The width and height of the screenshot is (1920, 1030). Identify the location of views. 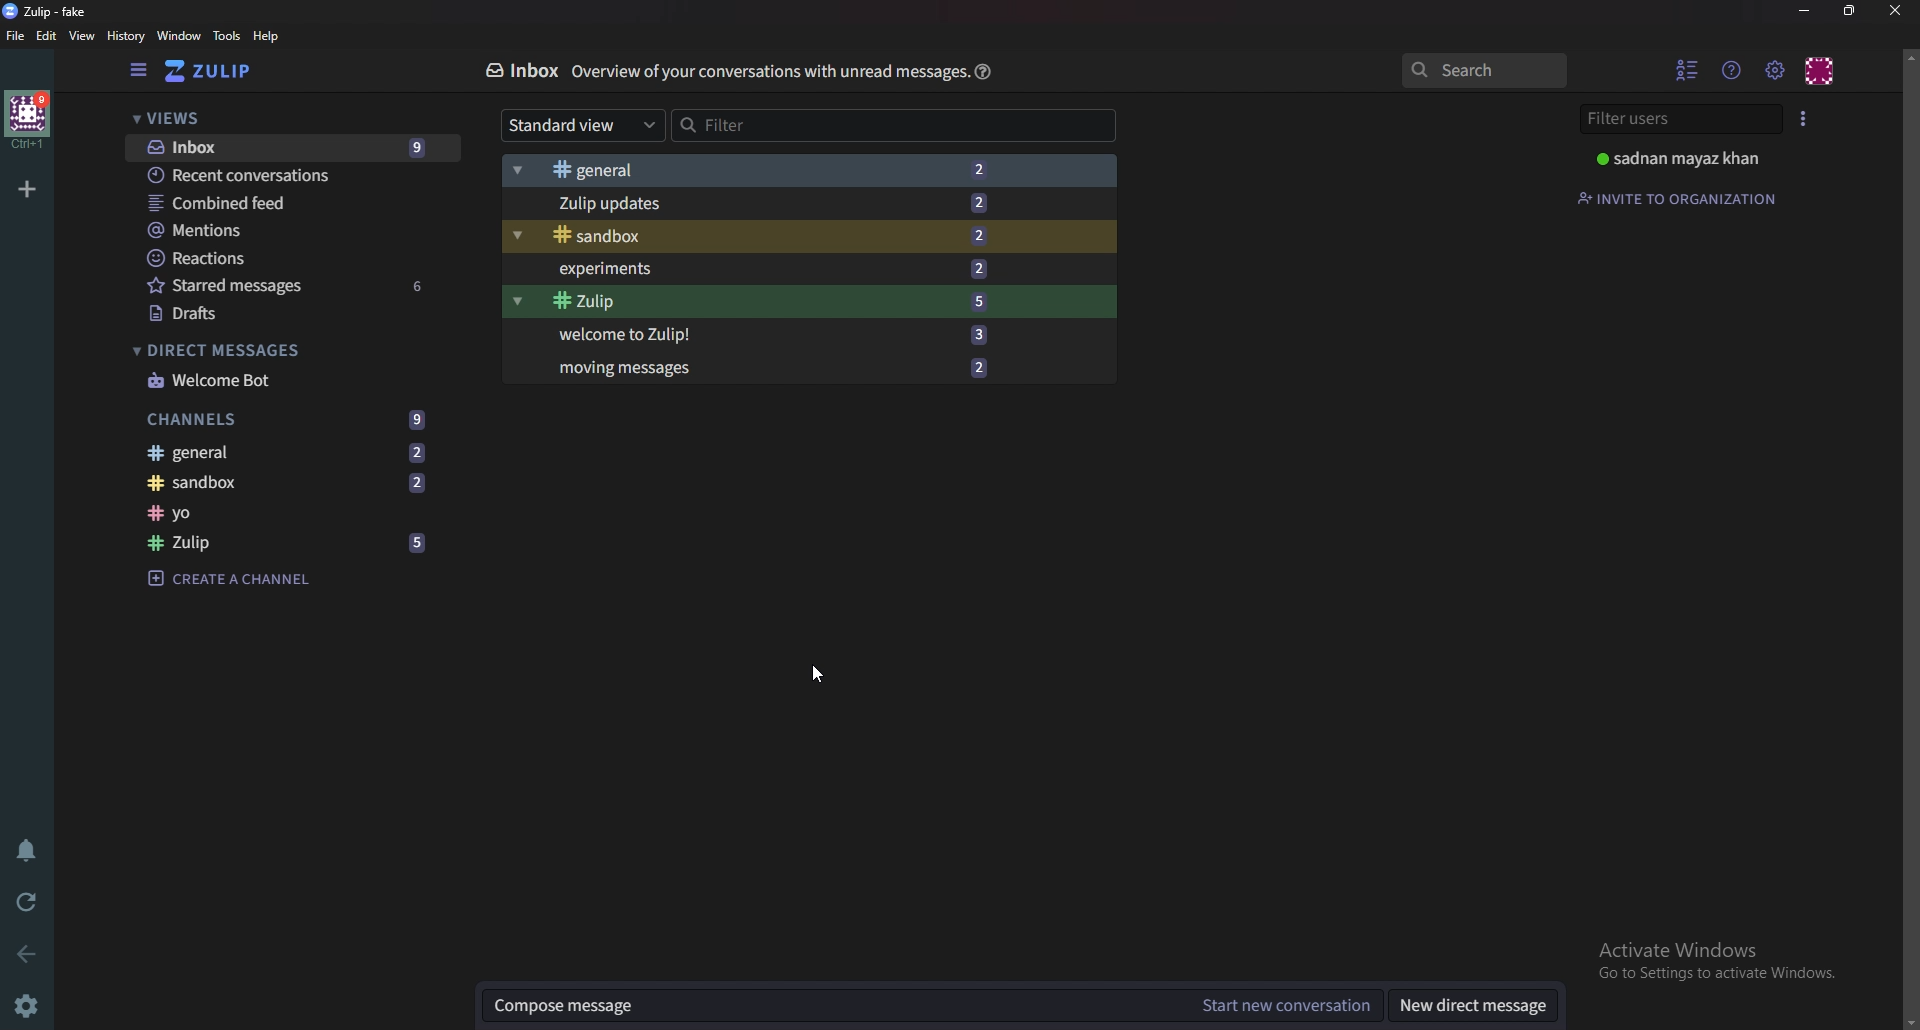
(282, 118).